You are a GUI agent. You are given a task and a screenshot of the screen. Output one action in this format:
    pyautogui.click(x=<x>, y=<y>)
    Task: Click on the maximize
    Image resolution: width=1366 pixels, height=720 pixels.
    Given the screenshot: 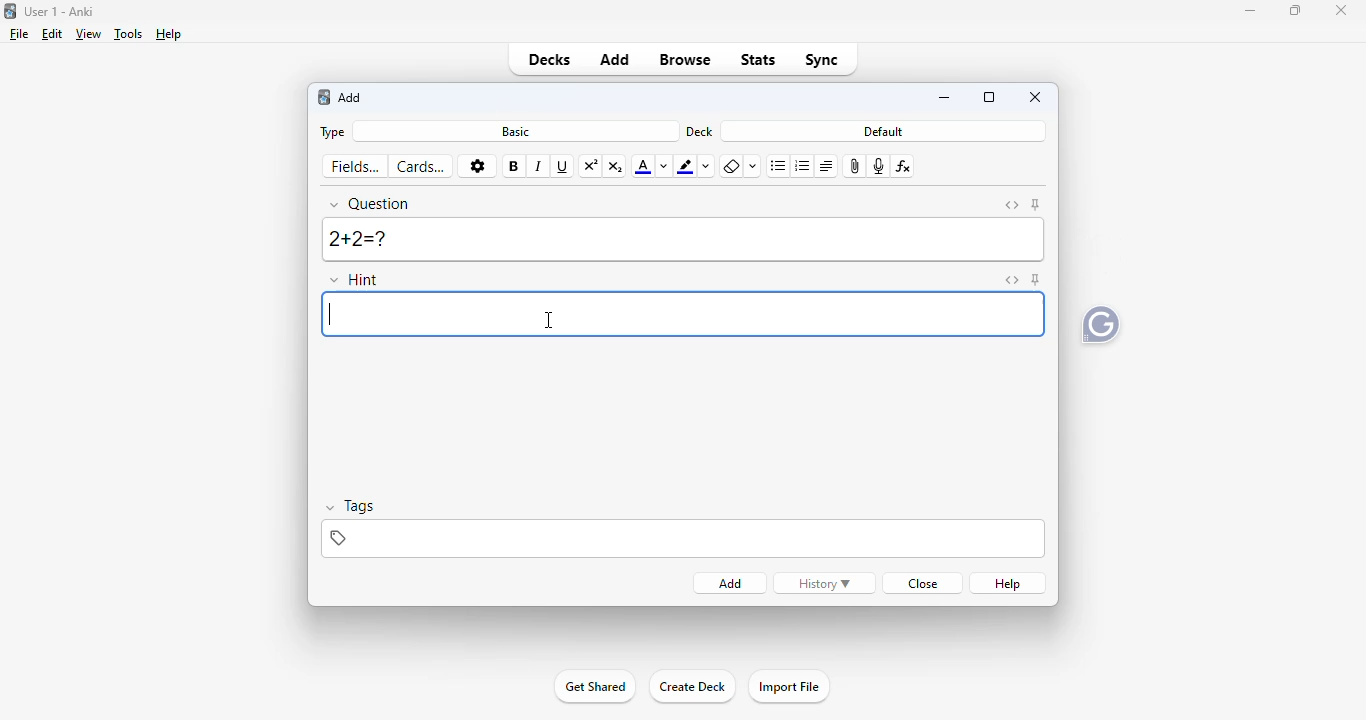 What is the action you would take?
    pyautogui.click(x=1295, y=10)
    